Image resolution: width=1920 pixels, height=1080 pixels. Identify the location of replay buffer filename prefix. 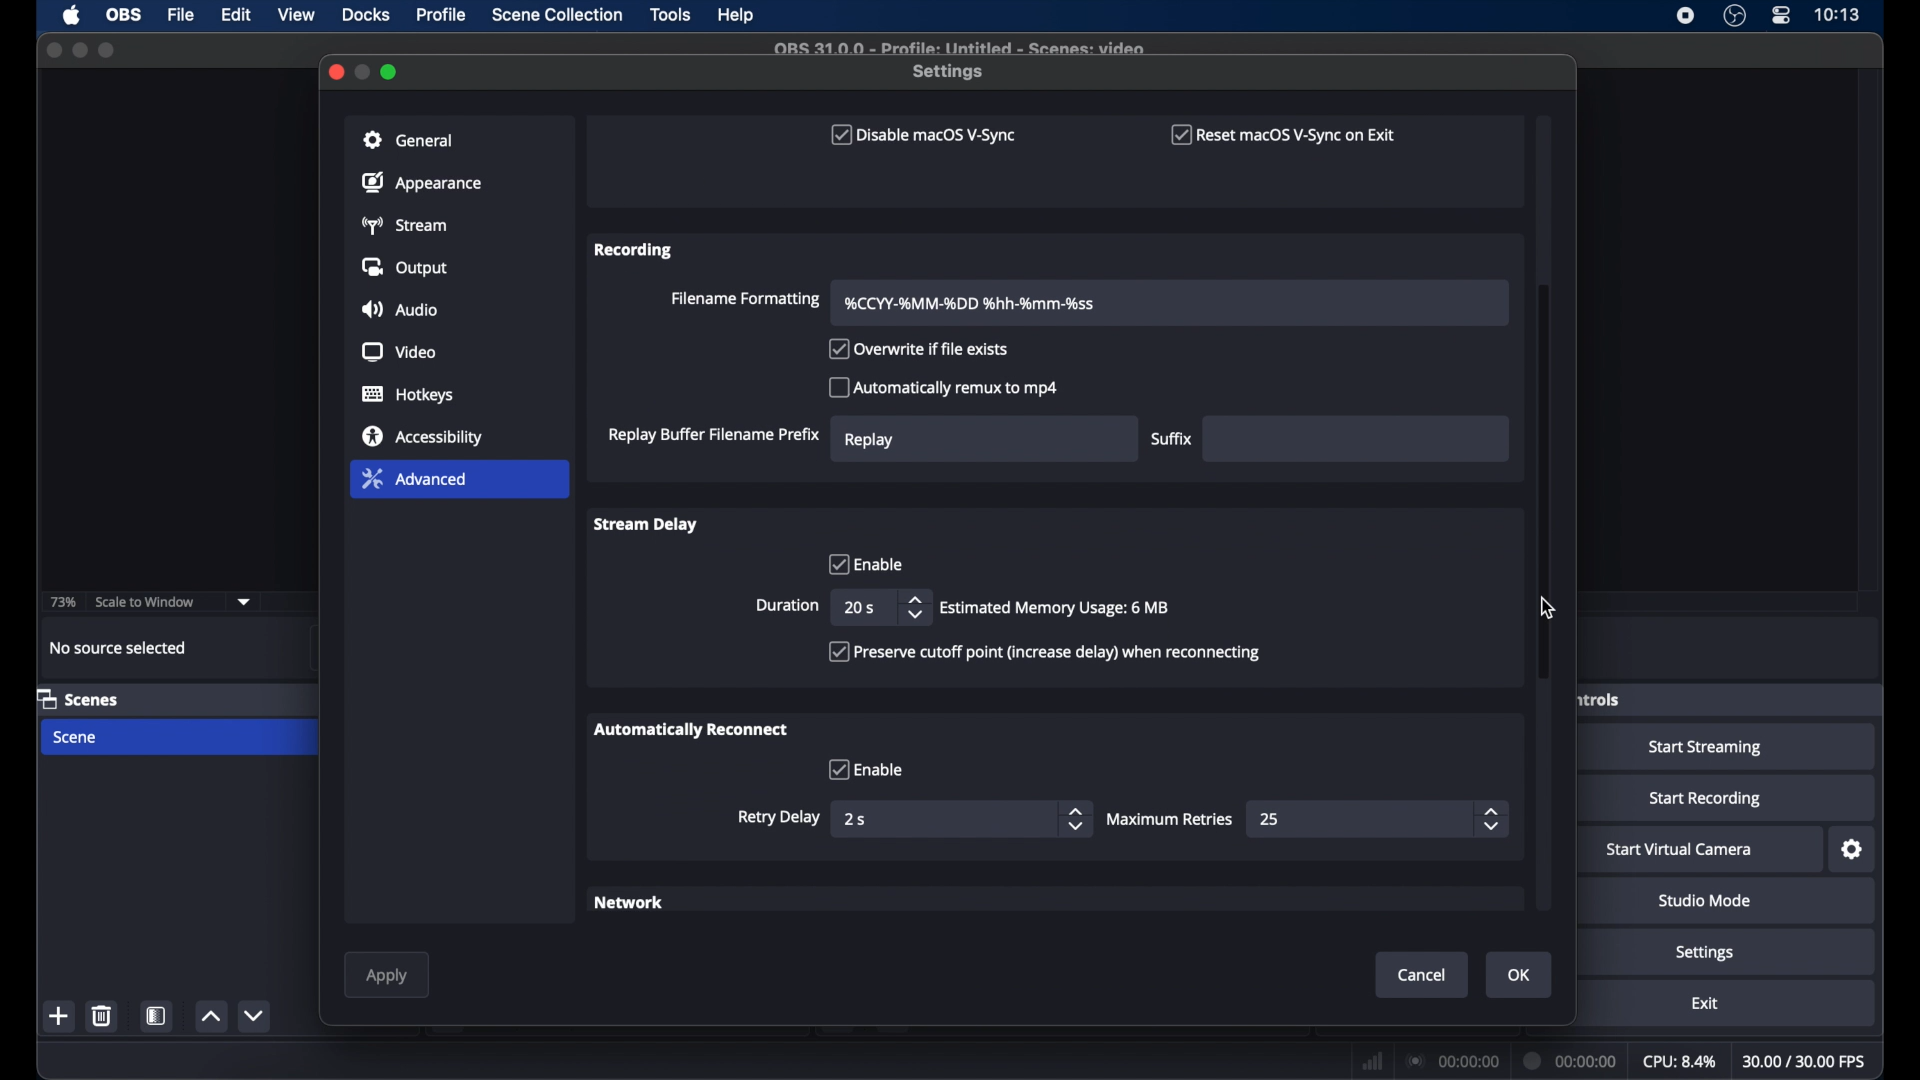
(713, 435).